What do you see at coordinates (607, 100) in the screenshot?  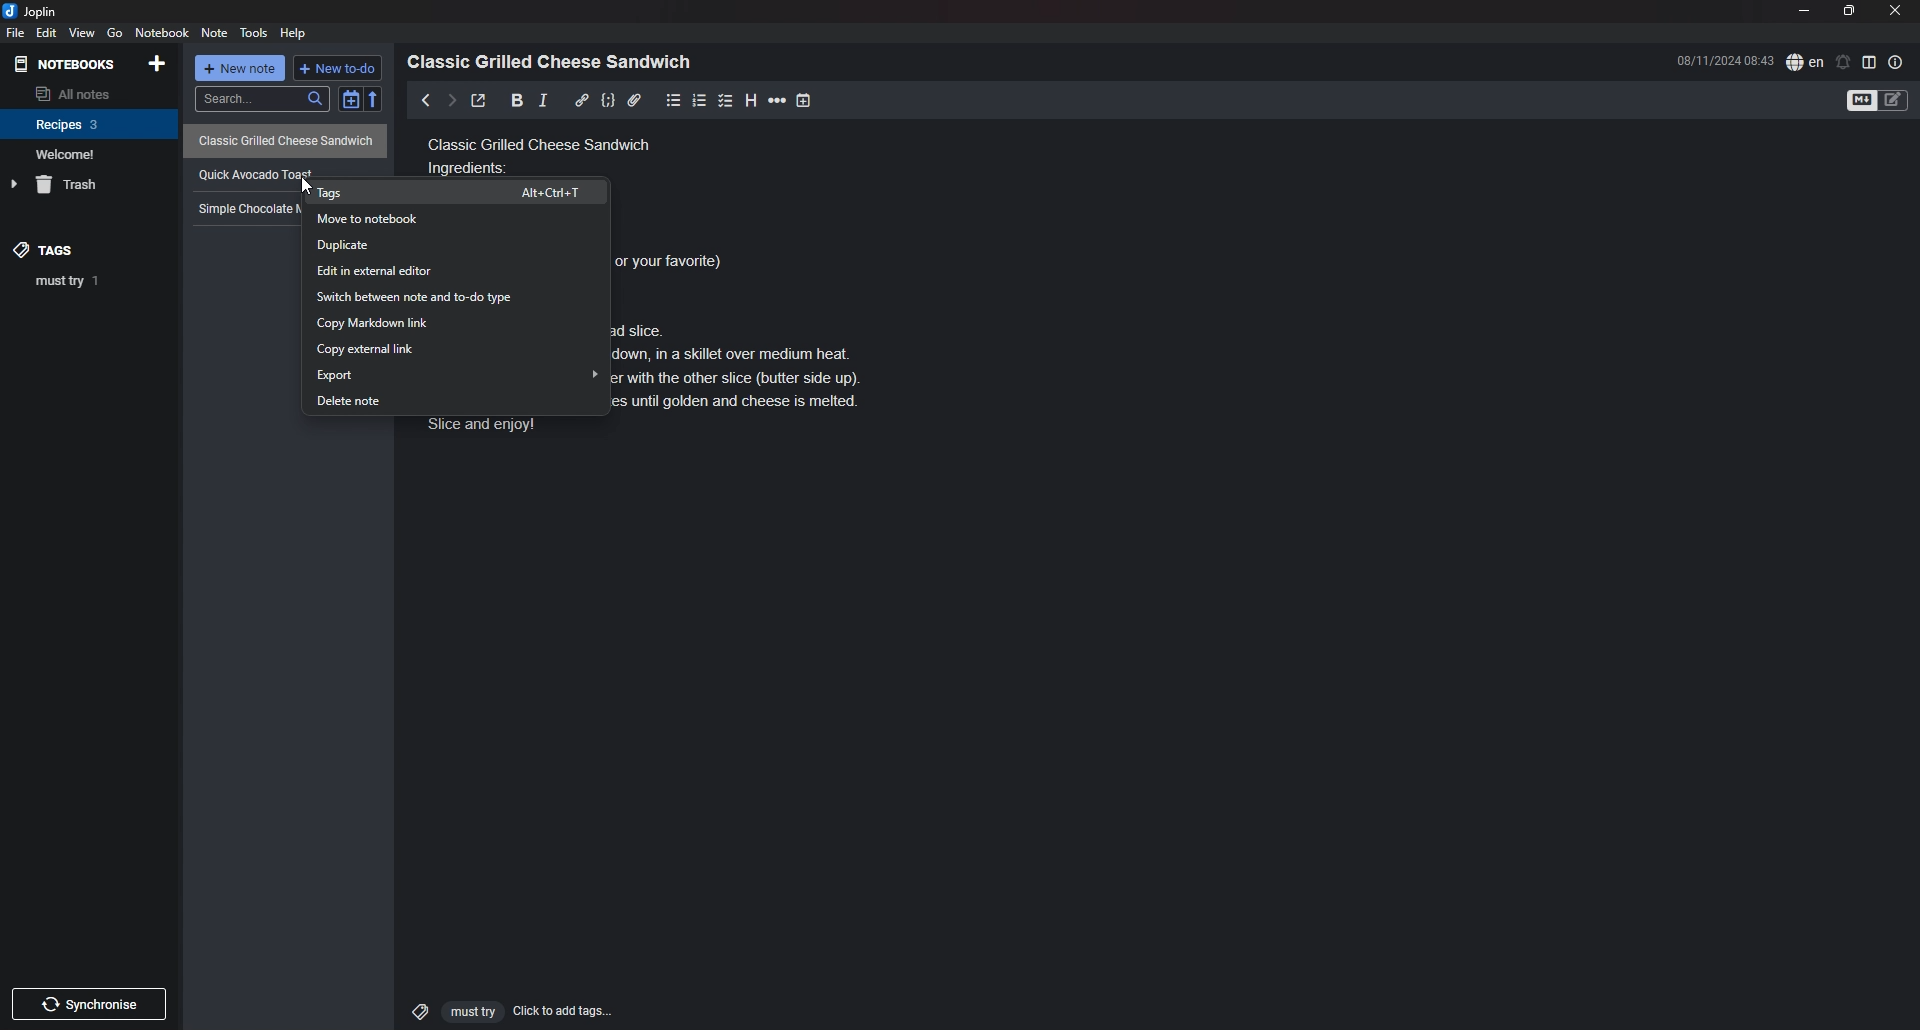 I see `code` at bounding box center [607, 100].